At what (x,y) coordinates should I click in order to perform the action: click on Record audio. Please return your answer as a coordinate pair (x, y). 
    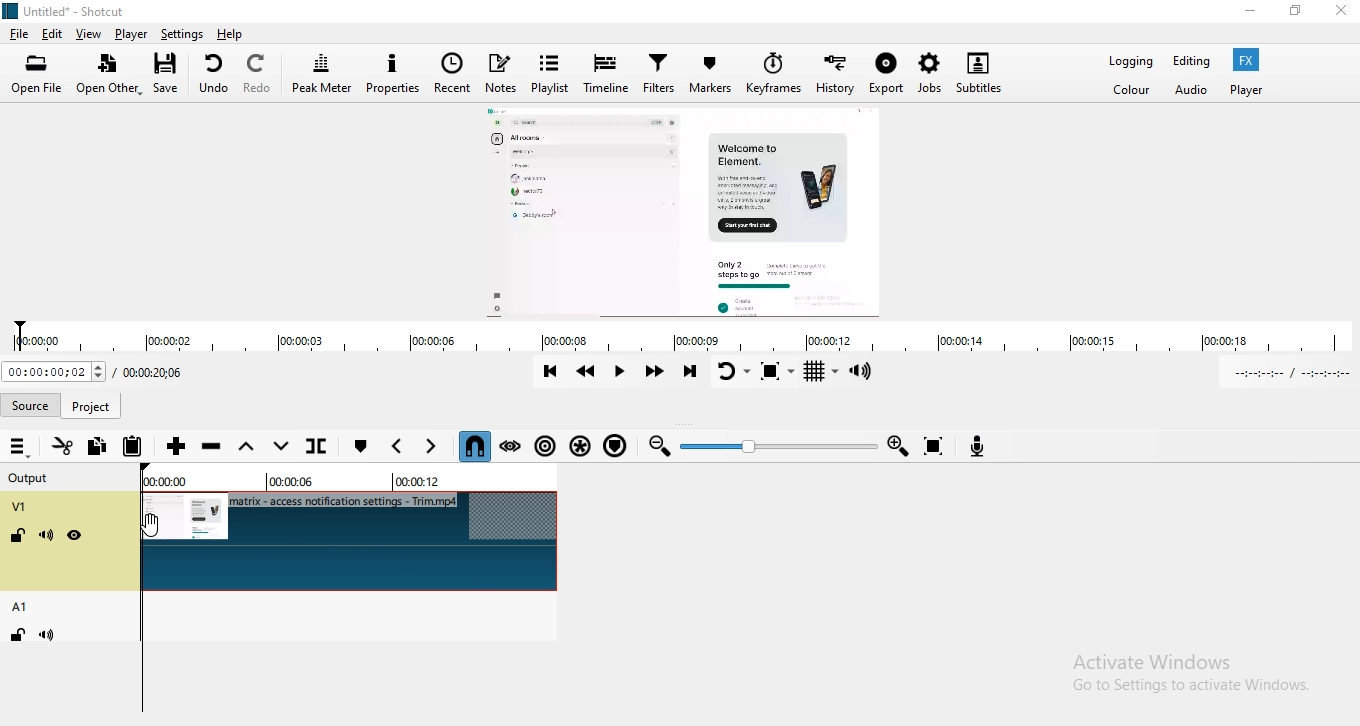
    Looking at the image, I should click on (982, 448).